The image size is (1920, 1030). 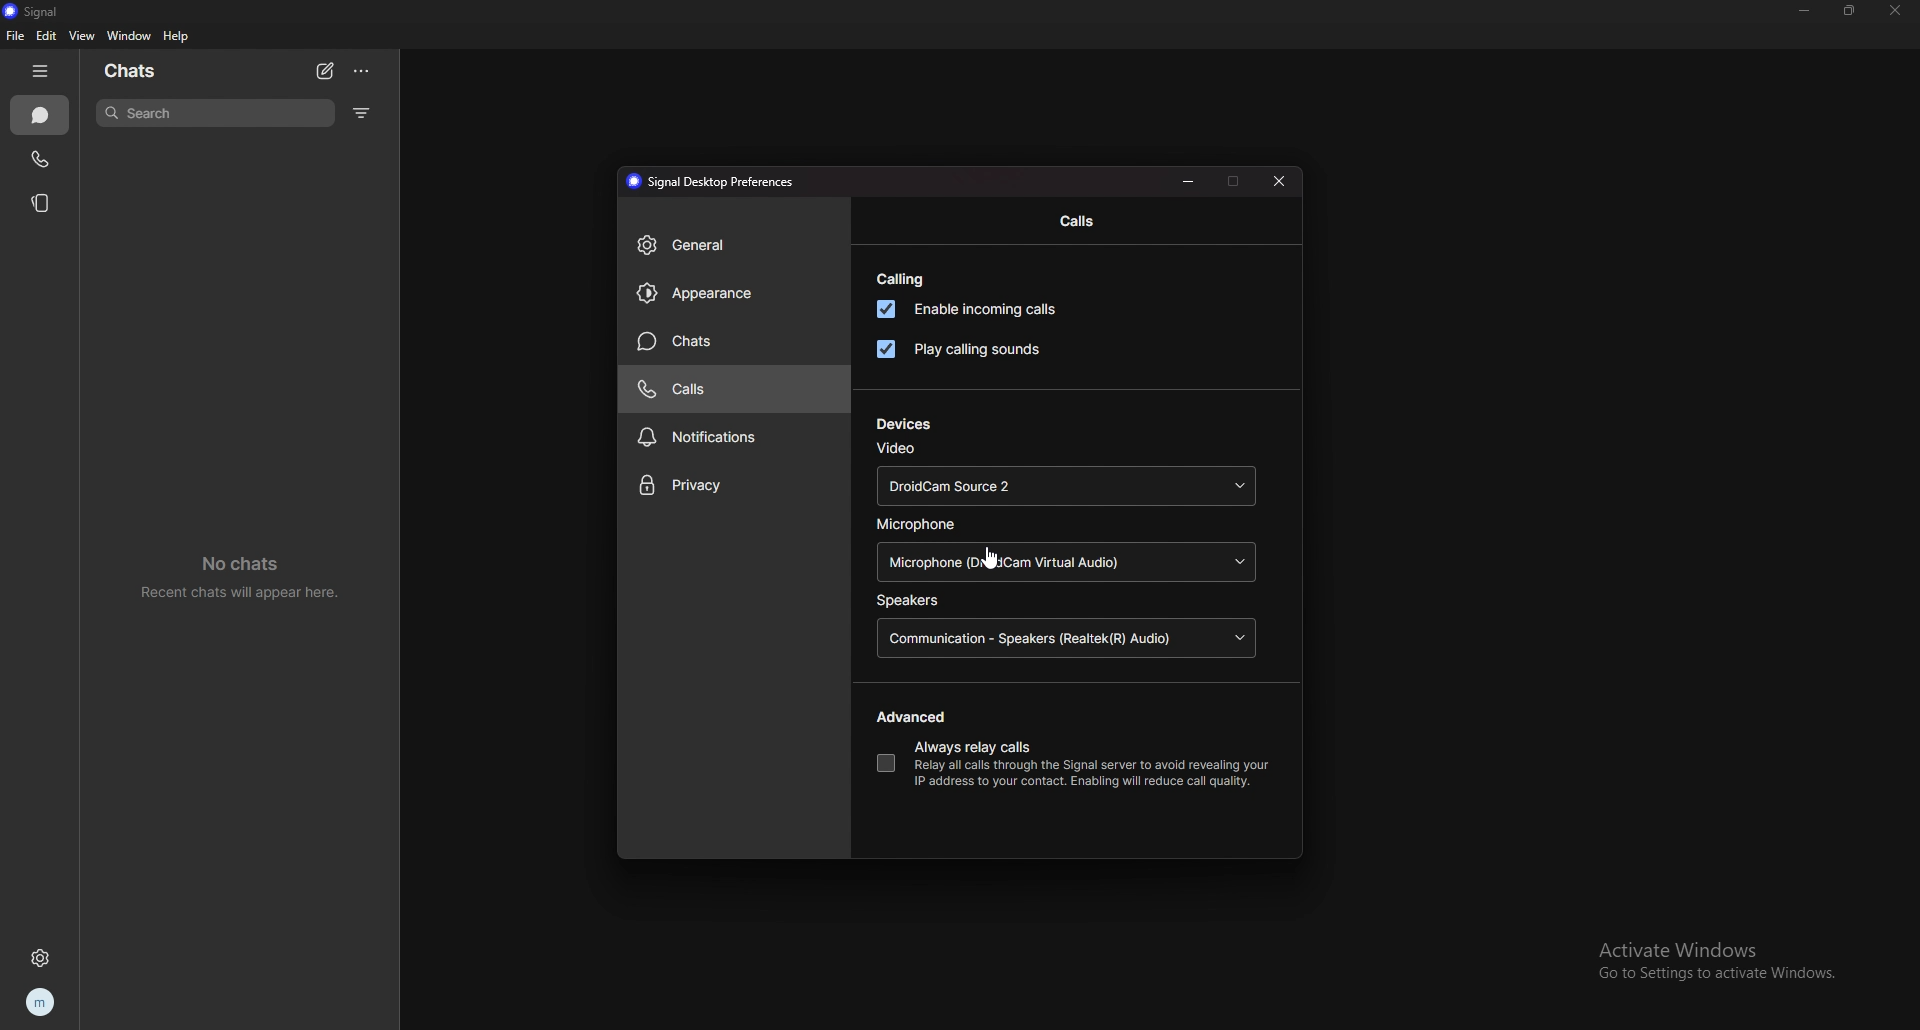 I want to click on window, so click(x=131, y=36).